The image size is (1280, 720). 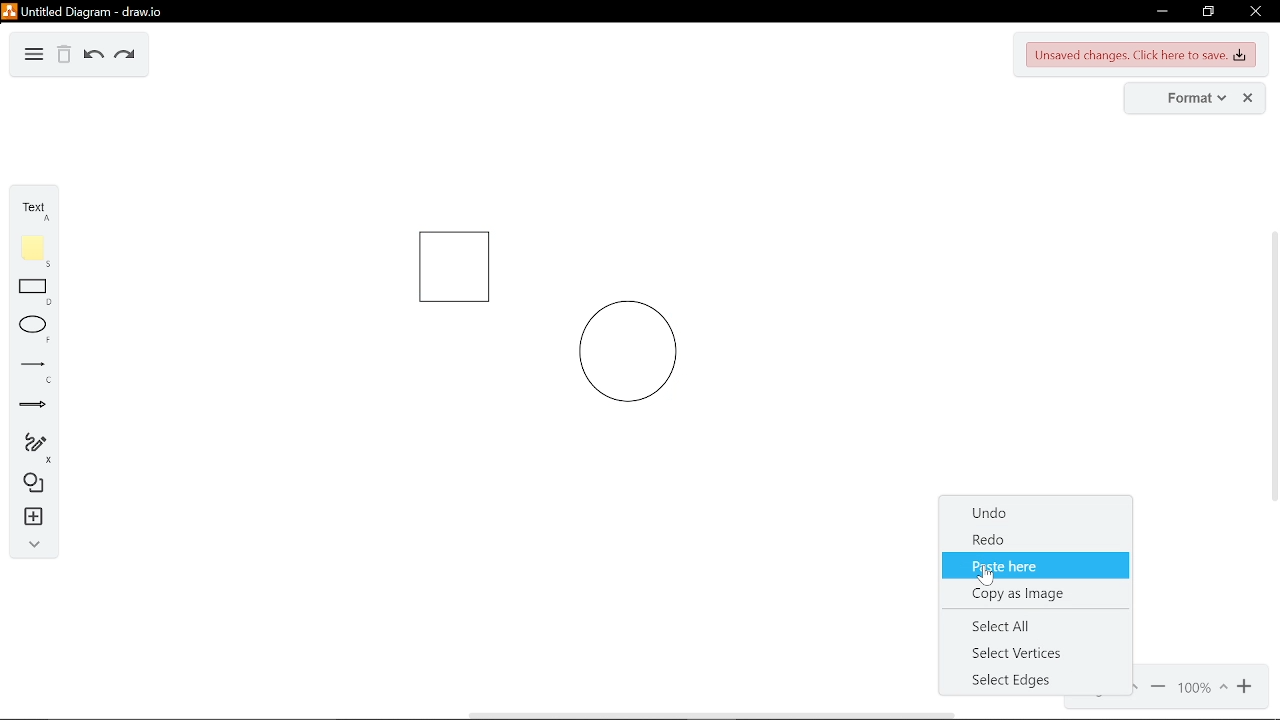 I want to click on current zoom, so click(x=1201, y=689).